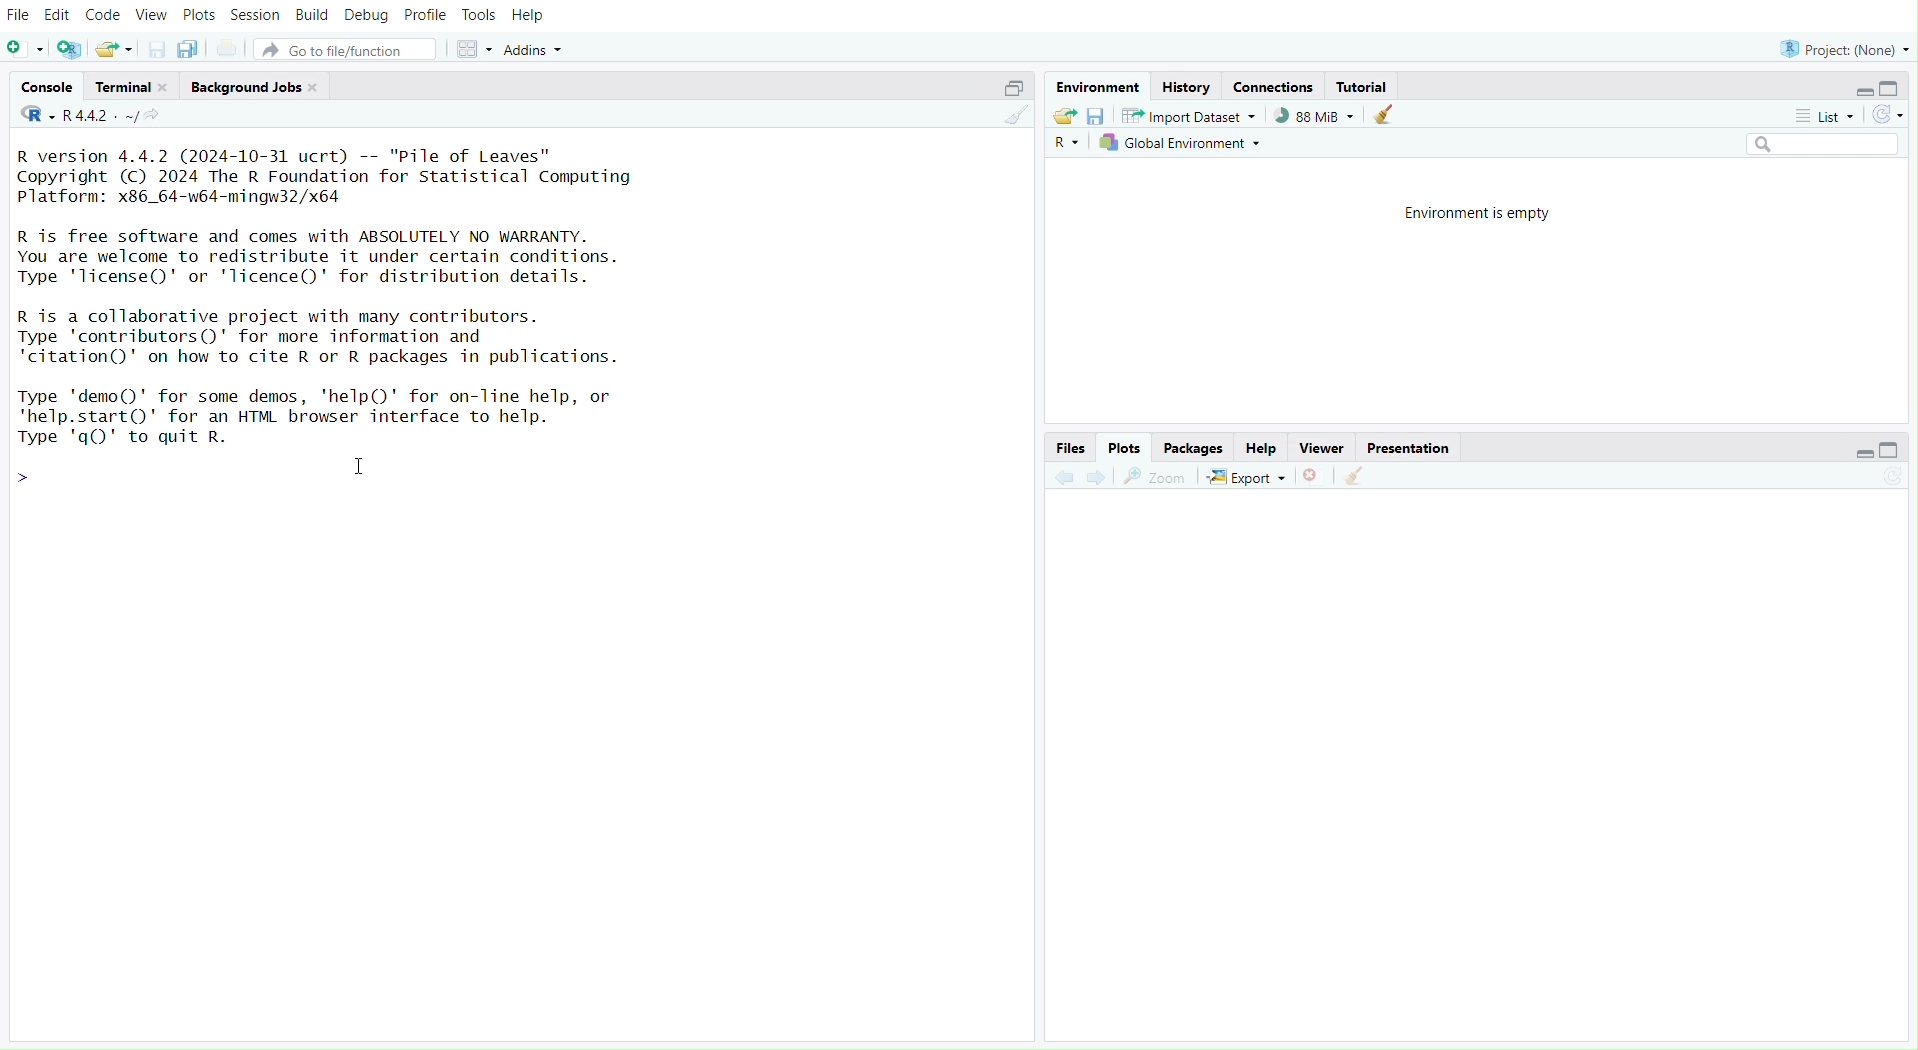 This screenshot has width=1918, height=1050. What do you see at coordinates (1485, 214) in the screenshot?
I see `Environment is empty` at bounding box center [1485, 214].